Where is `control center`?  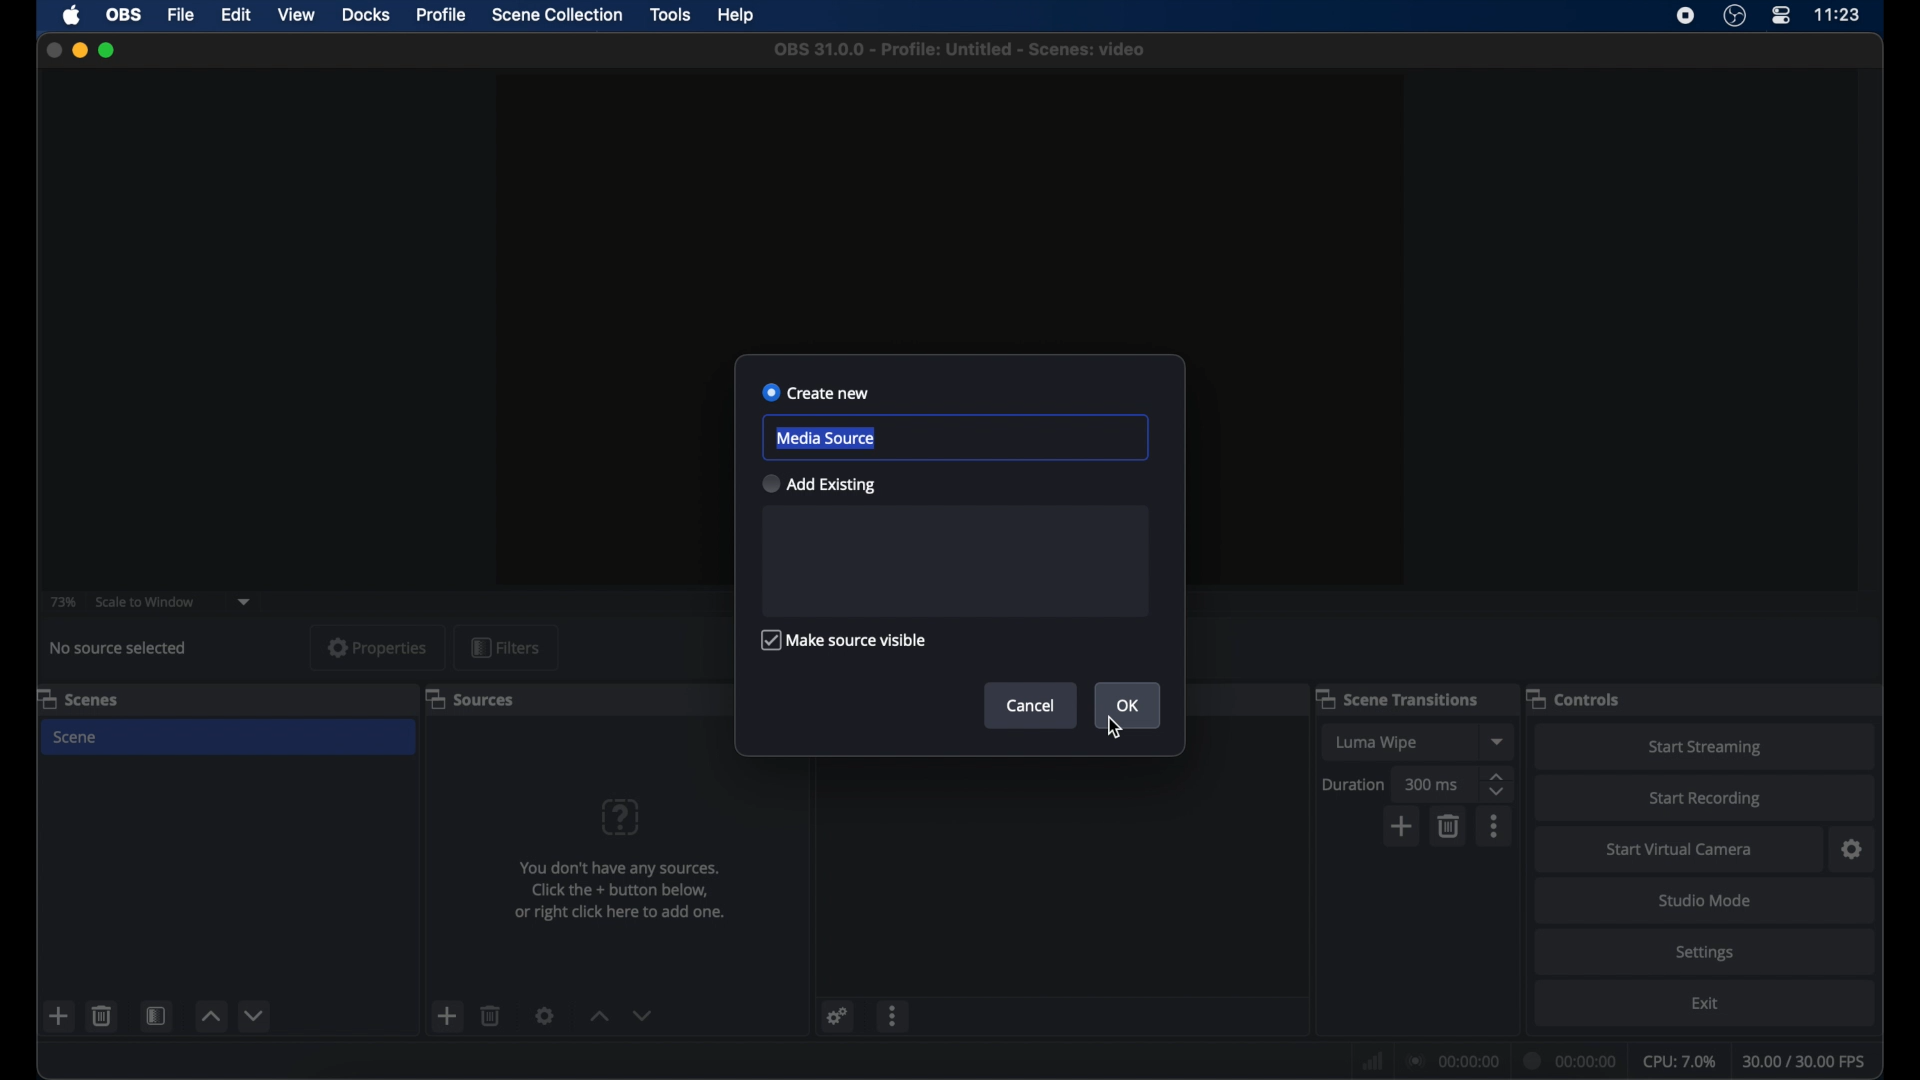
control center is located at coordinates (1780, 15).